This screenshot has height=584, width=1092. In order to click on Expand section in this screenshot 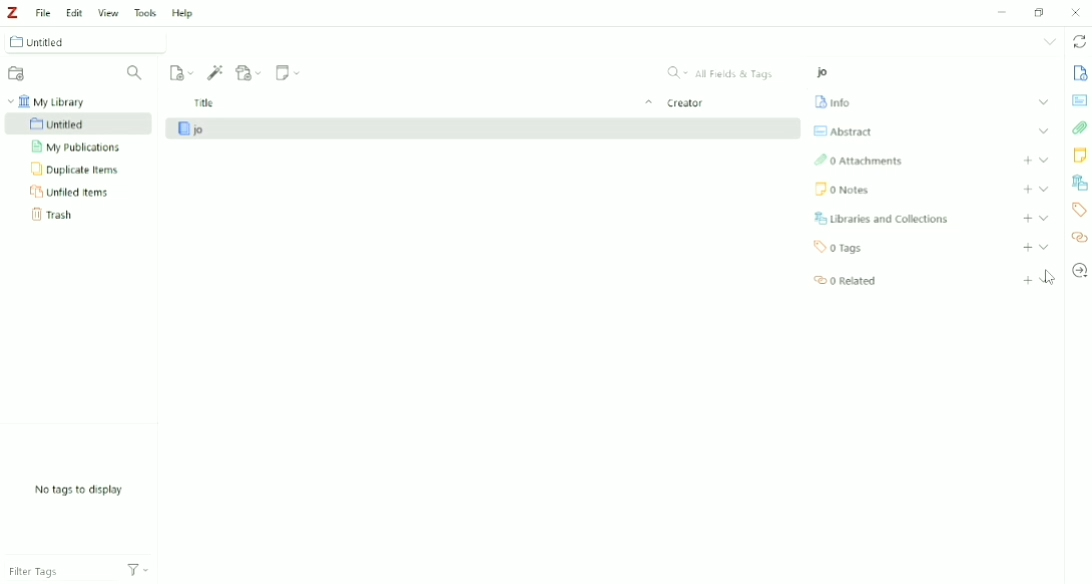, I will do `click(1045, 217)`.